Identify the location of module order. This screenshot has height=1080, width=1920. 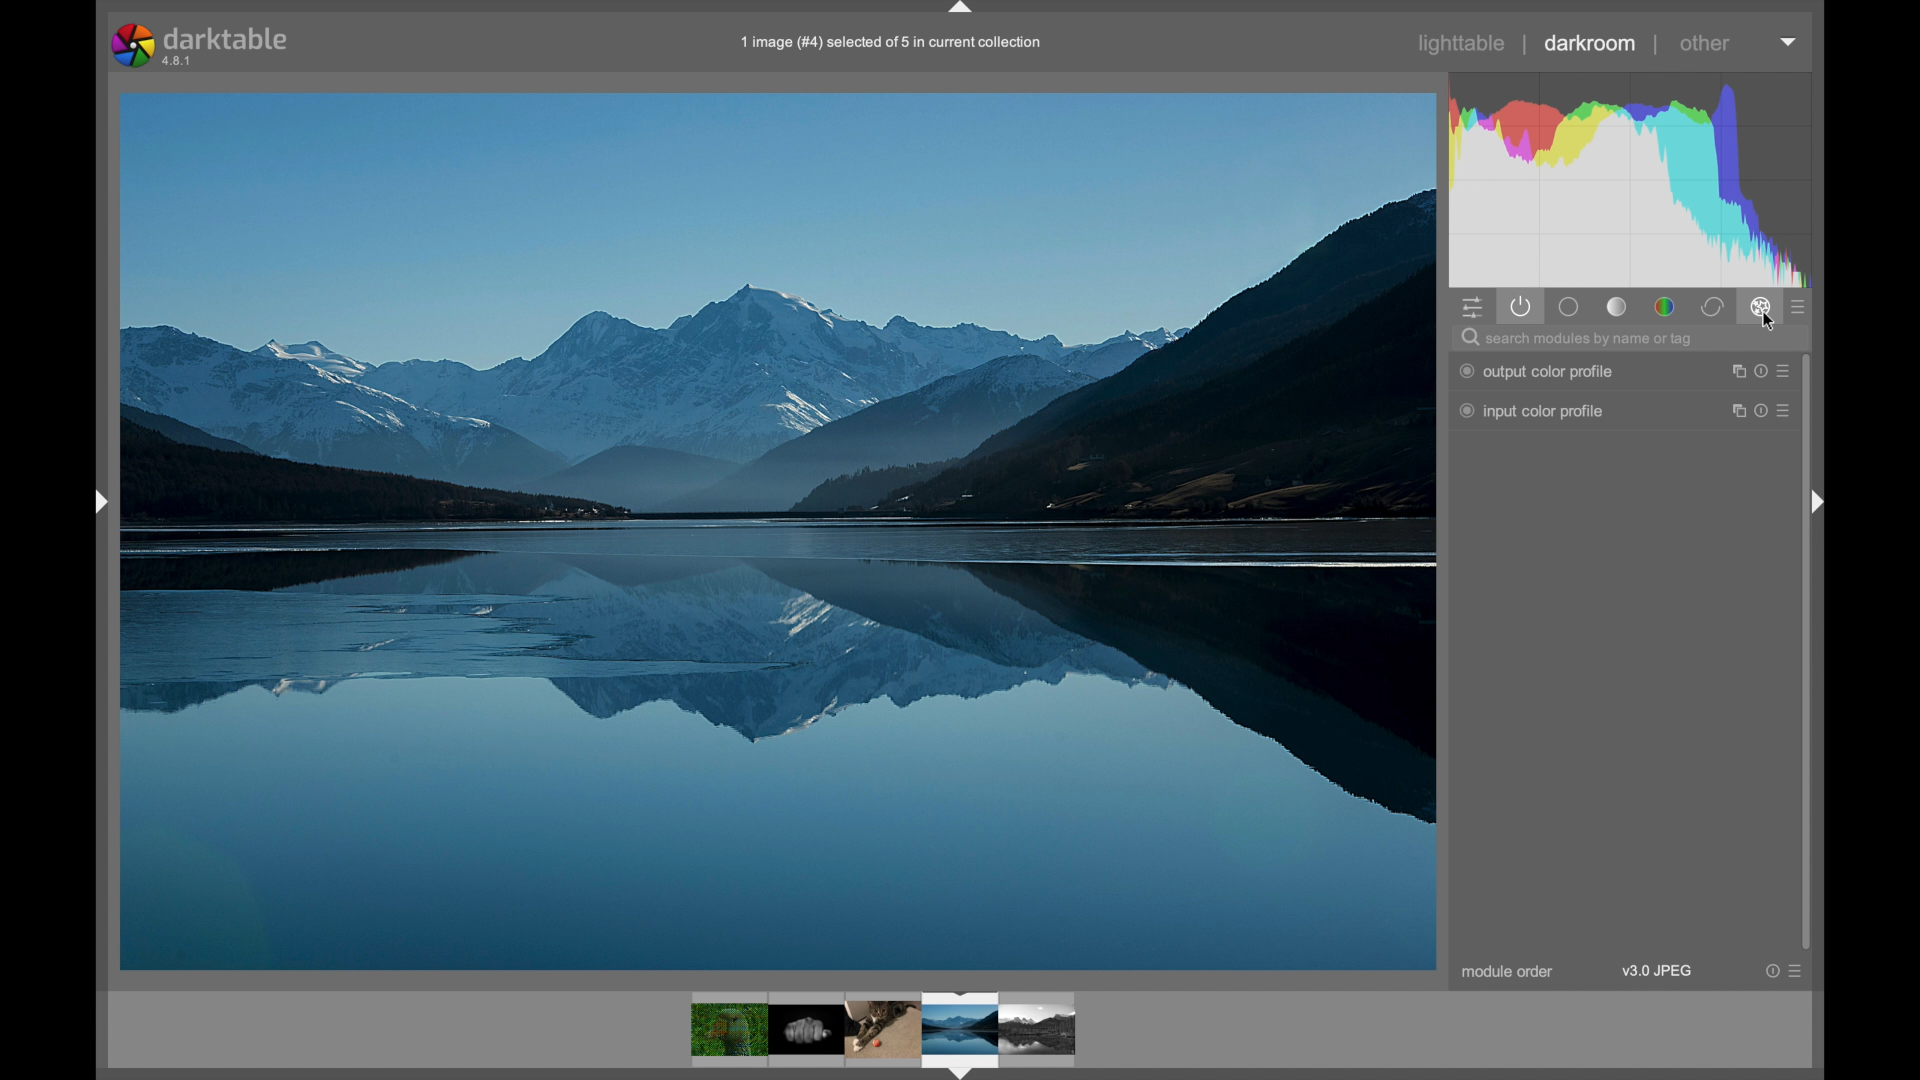
(1506, 972).